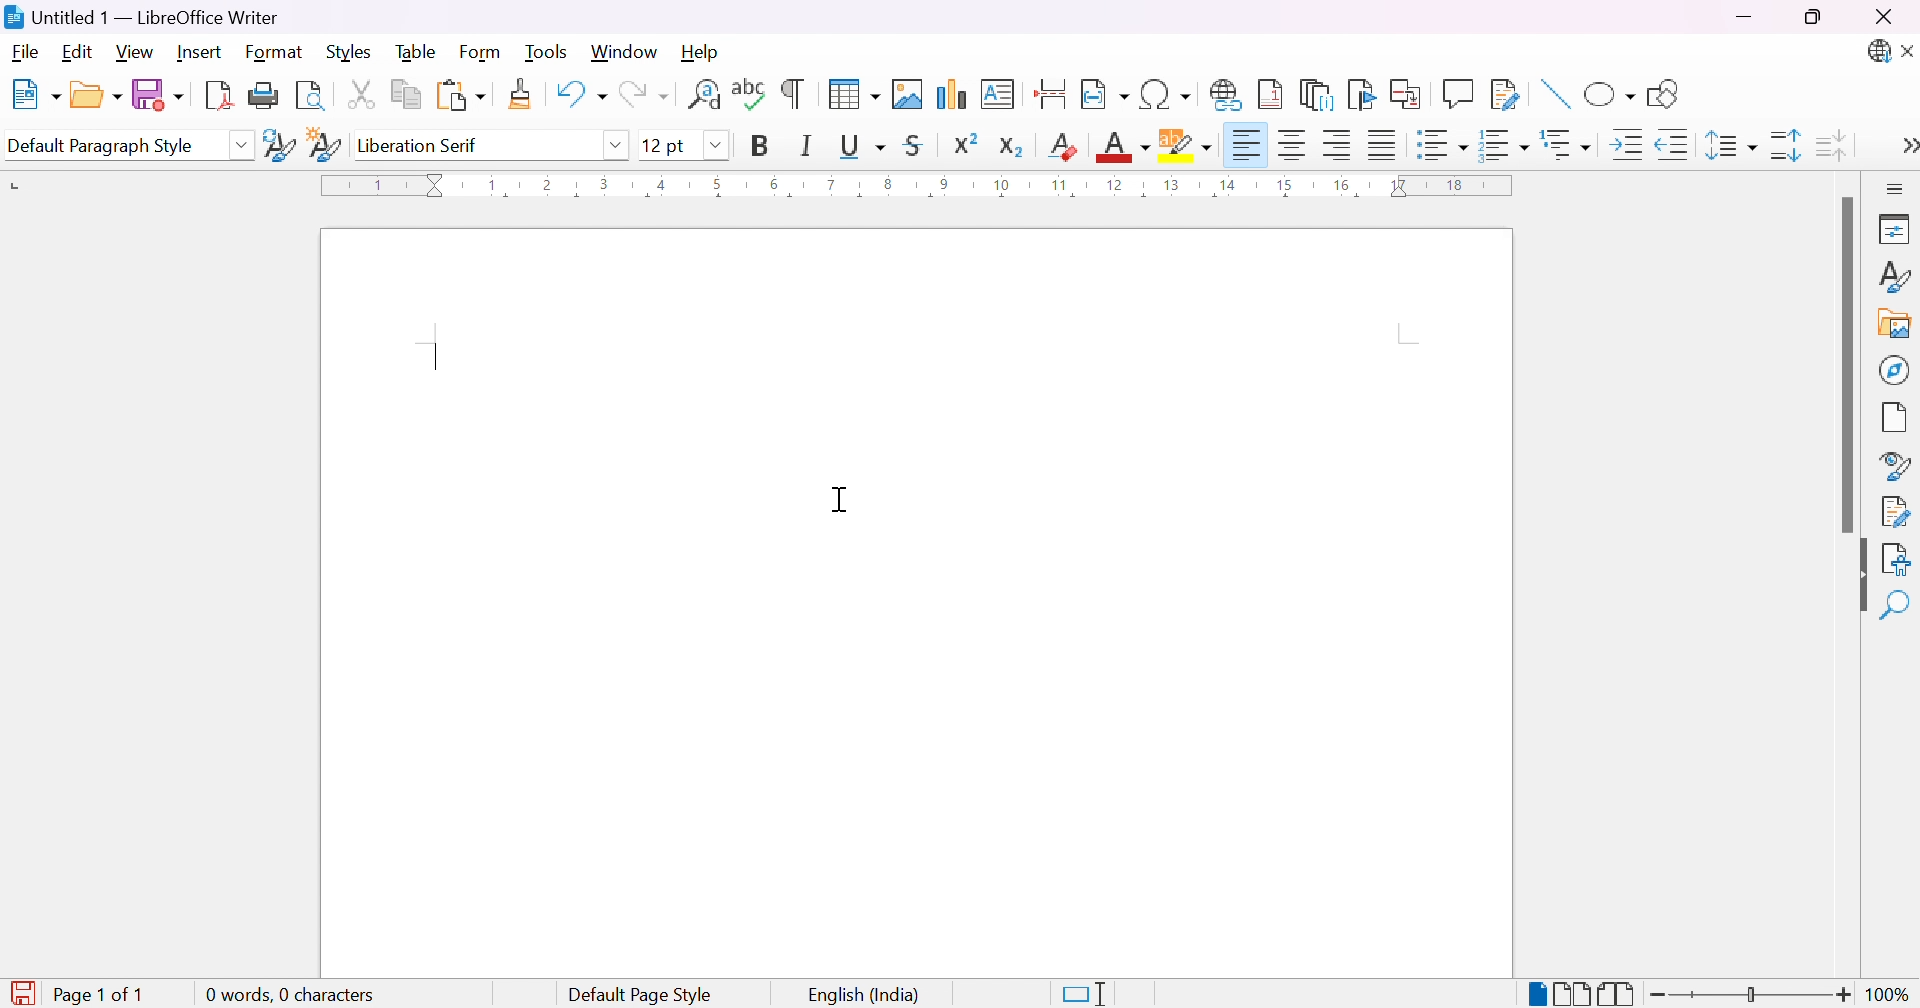 The width and height of the screenshot is (1920, 1008). What do you see at coordinates (327, 147) in the screenshot?
I see `New style from selection` at bounding box center [327, 147].